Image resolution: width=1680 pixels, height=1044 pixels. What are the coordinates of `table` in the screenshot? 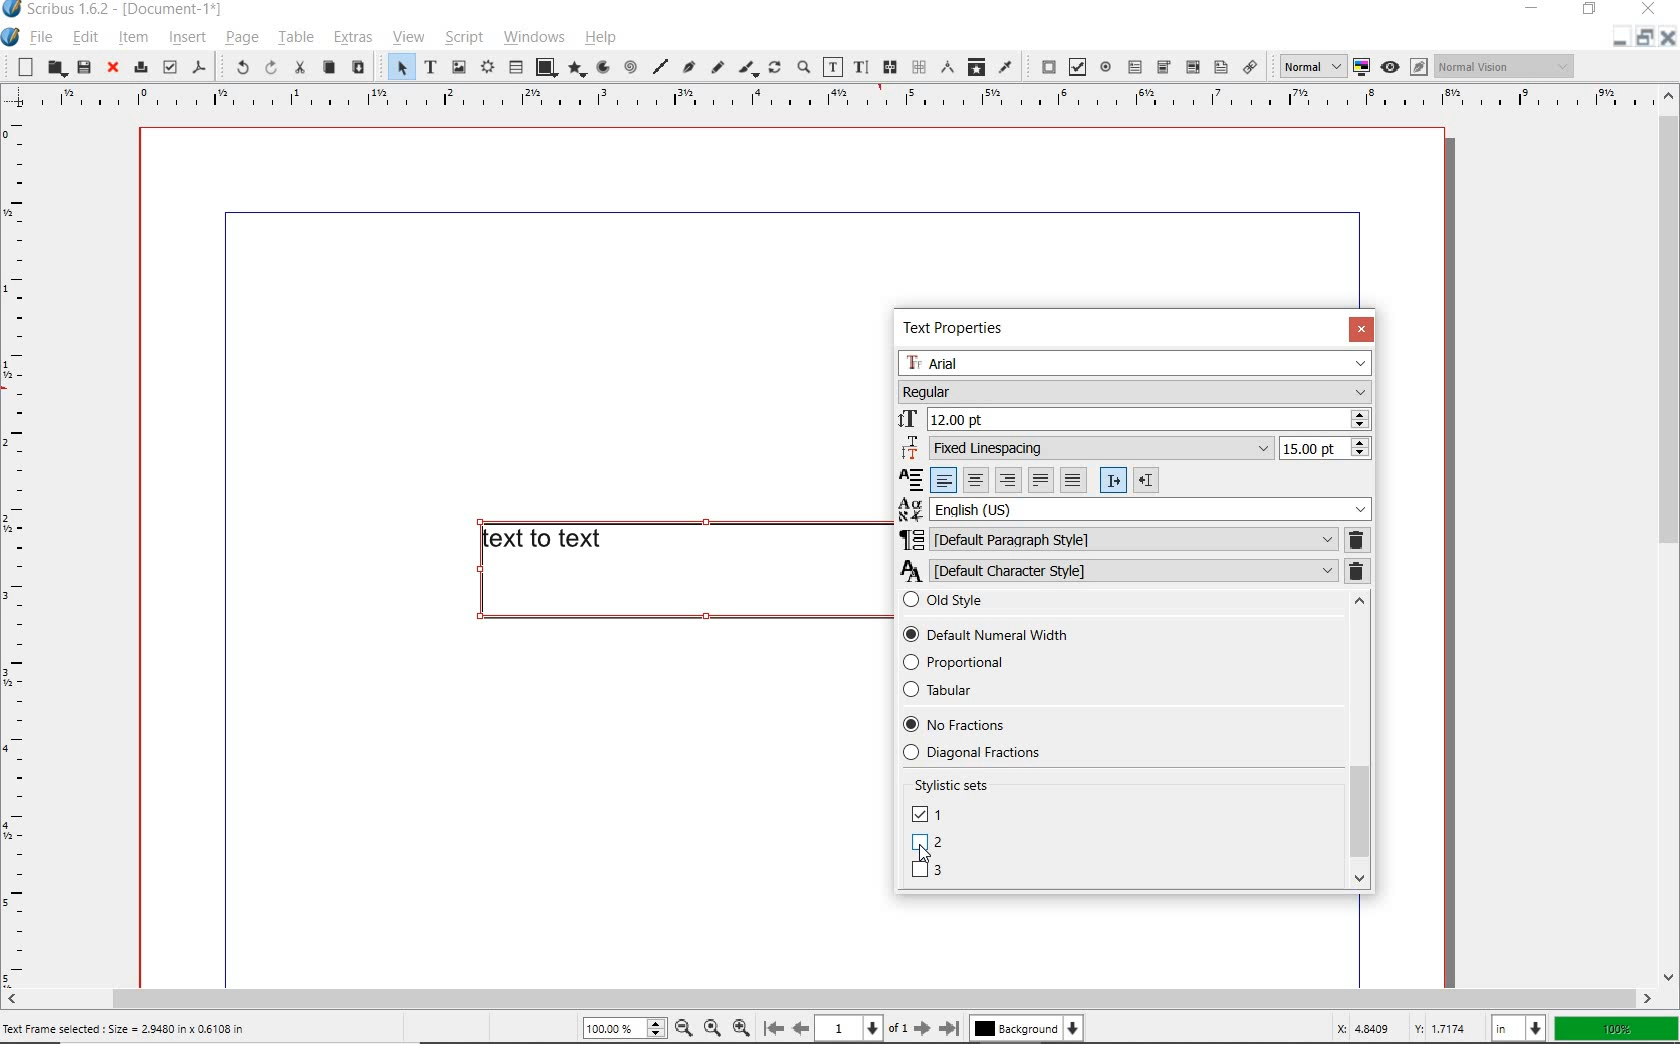 It's located at (516, 68).